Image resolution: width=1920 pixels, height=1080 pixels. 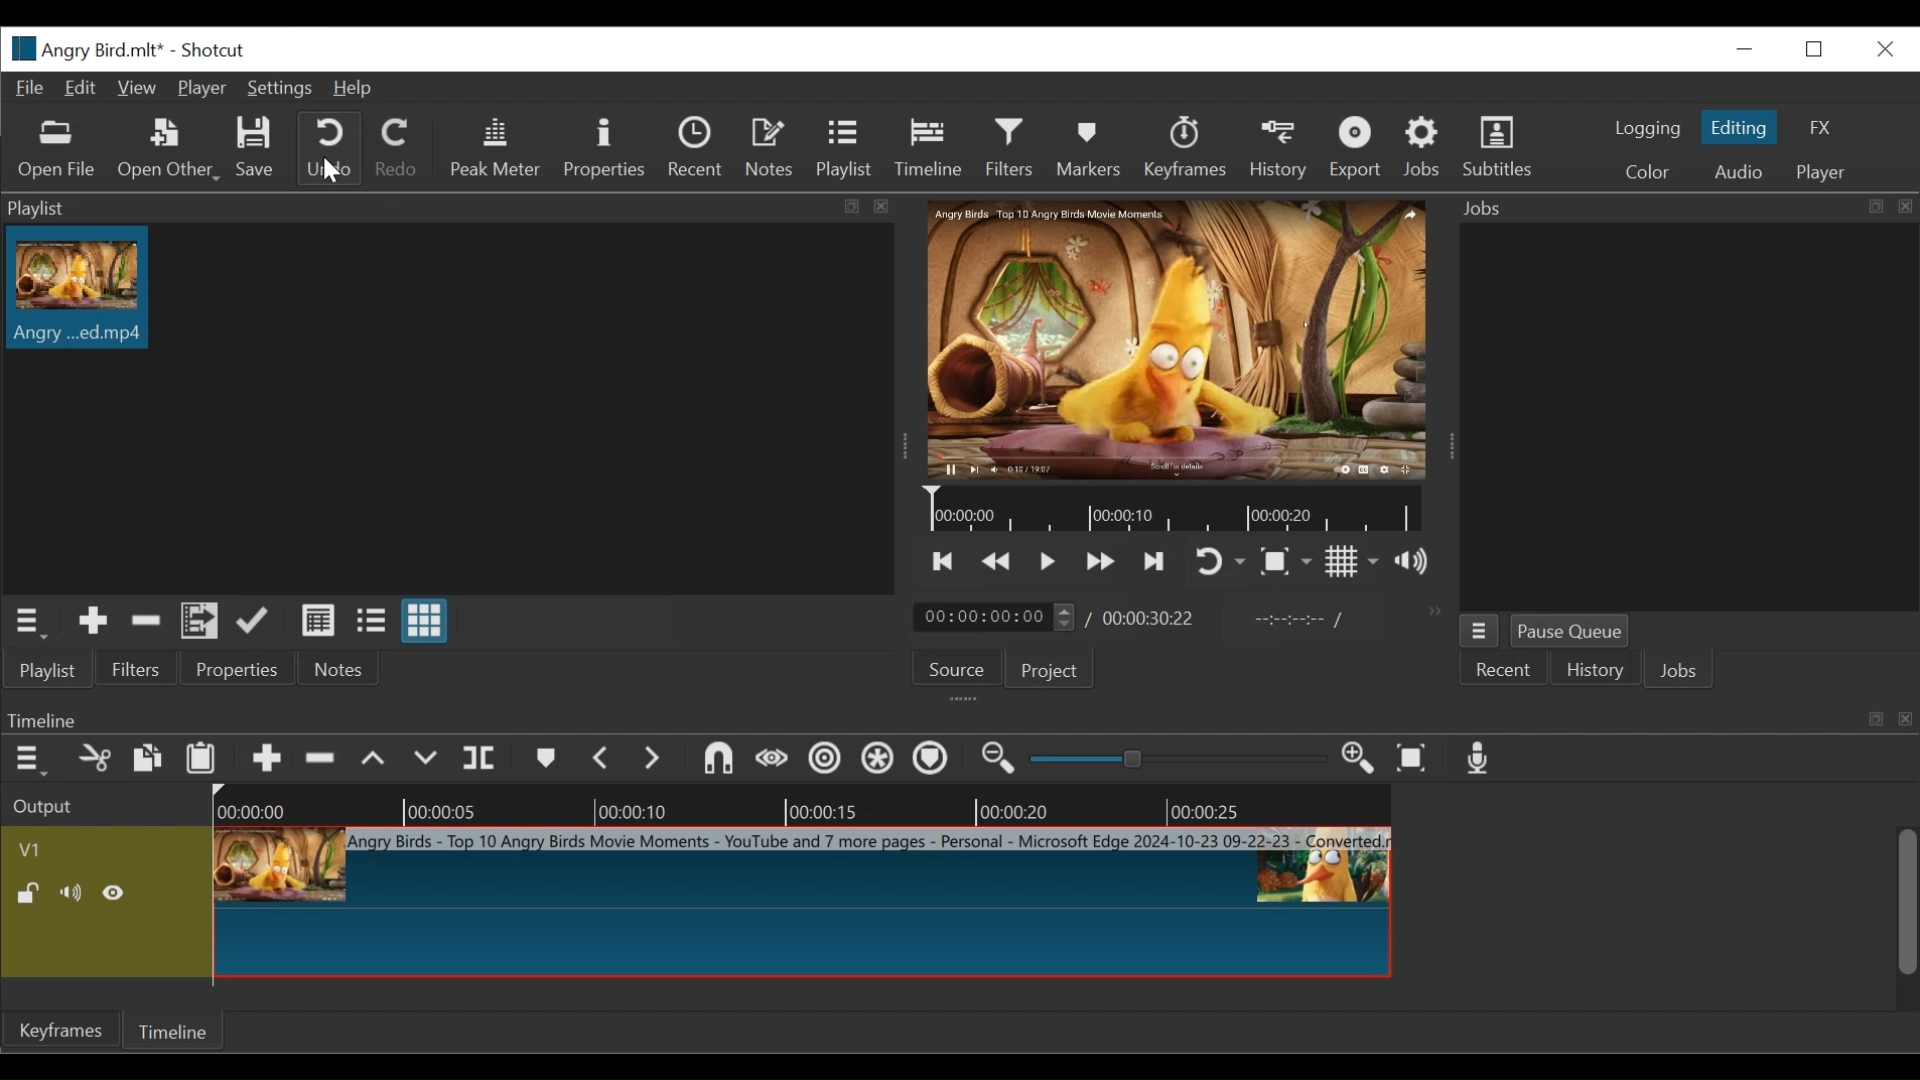 I want to click on Open Files, so click(x=59, y=150).